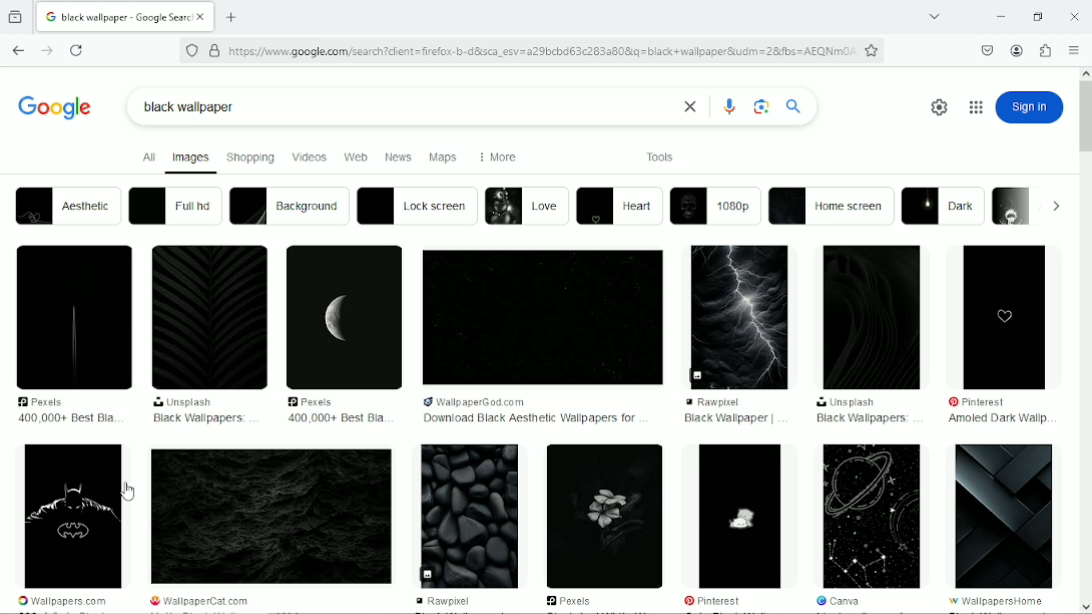 This screenshot has height=614, width=1092. What do you see at coordinates (66, 418) in the screenshot?
I see `400,000+ best bia` at bounding box center [66, 418].